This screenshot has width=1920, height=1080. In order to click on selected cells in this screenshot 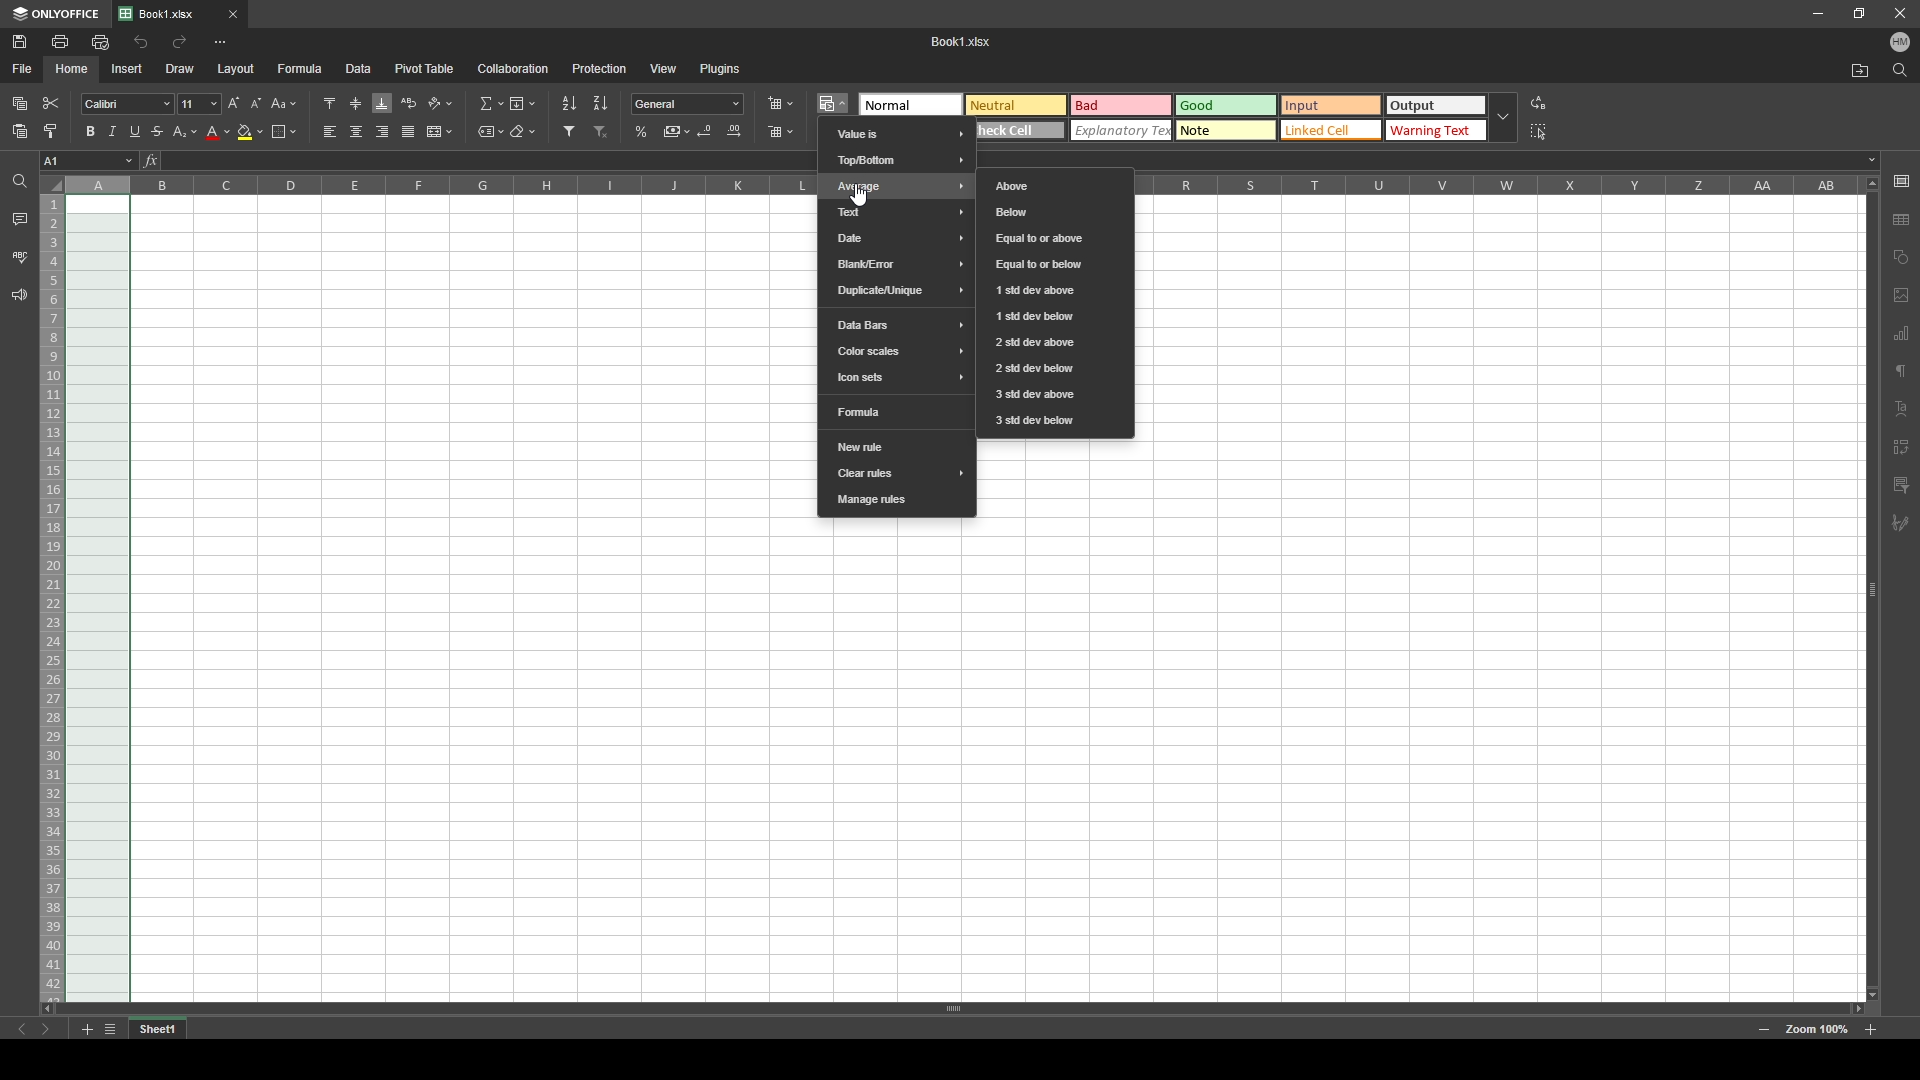, I will do `click(97, 599)`.